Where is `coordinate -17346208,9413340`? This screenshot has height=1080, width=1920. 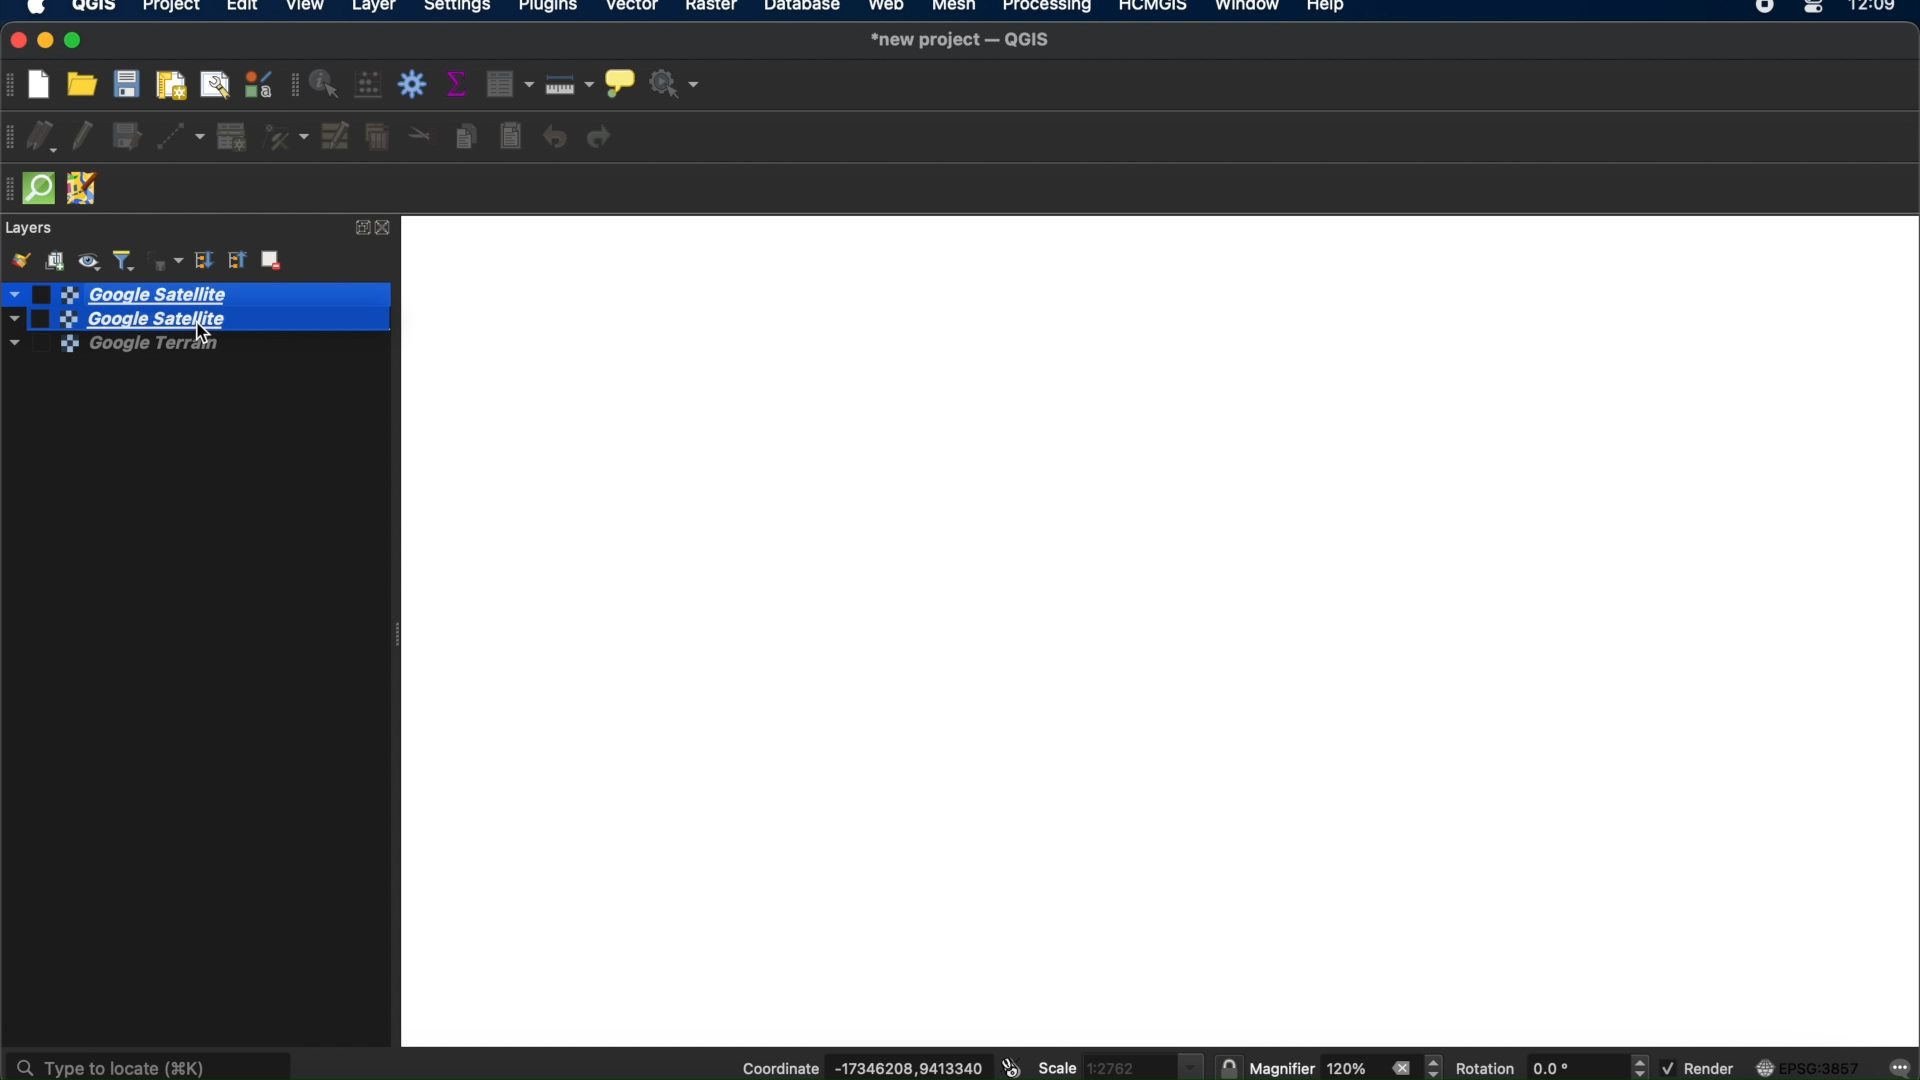
coordinate -17346208,9413340 is located at coordinates (855, 1069).